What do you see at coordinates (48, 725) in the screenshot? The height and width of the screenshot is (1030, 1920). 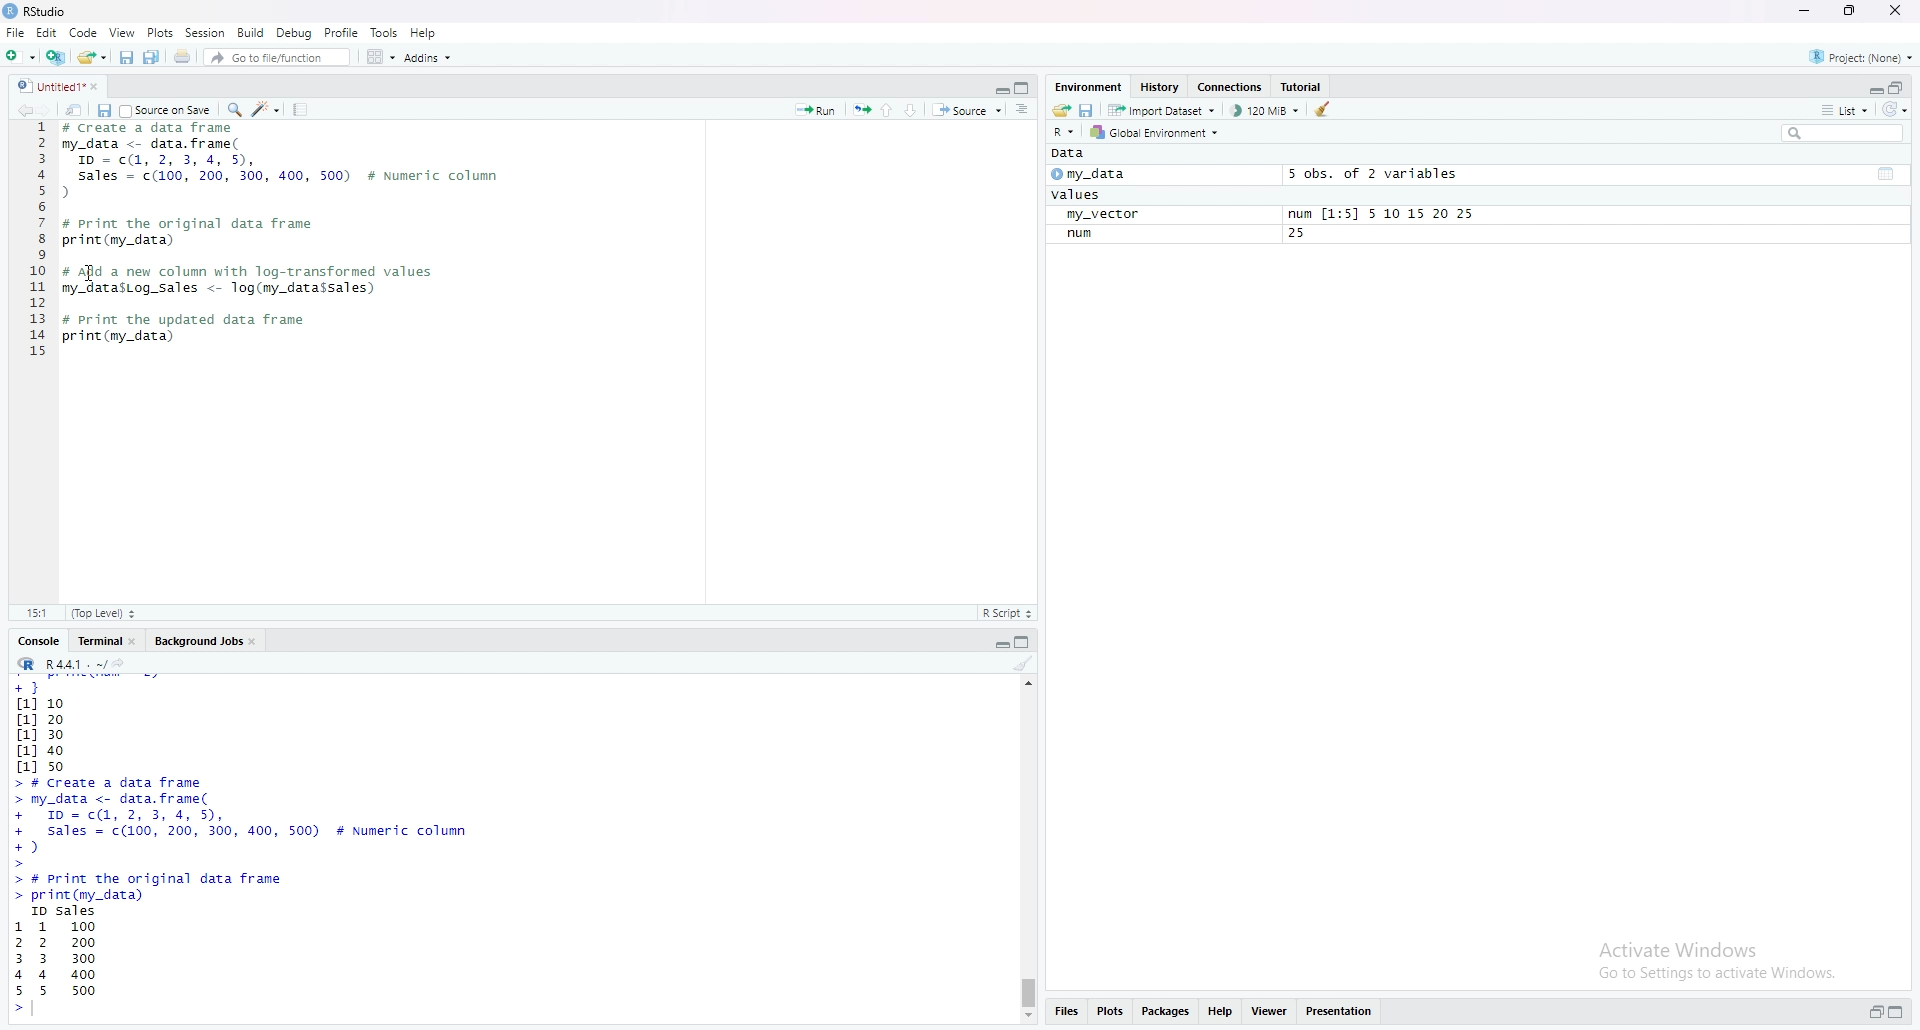 I see `numerical data` at bounding box center [48, 725].